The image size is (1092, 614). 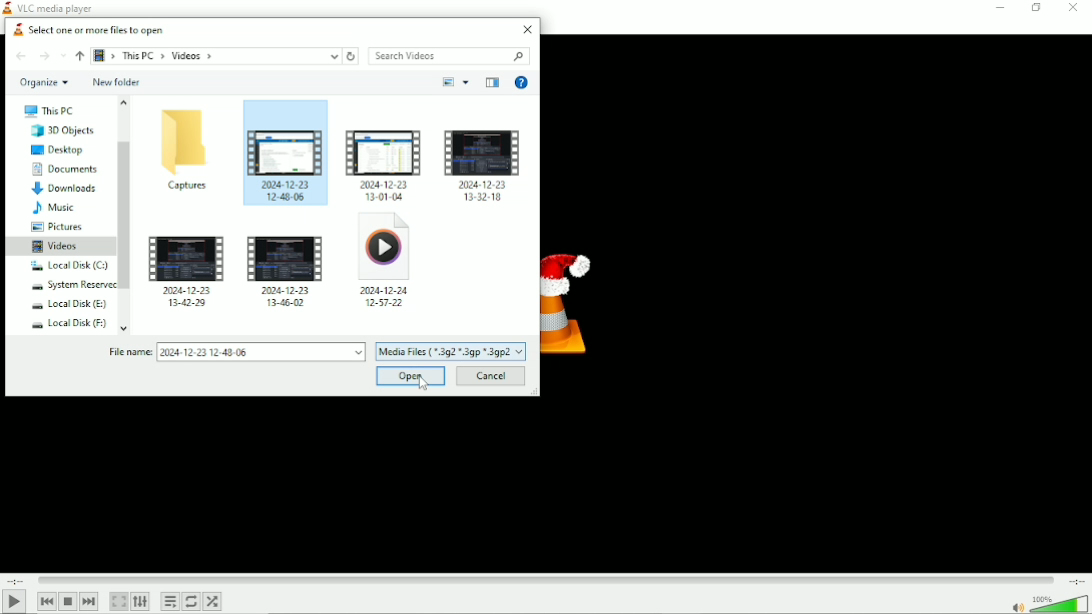 I want to click on Logo, so click(x=574, y=297).